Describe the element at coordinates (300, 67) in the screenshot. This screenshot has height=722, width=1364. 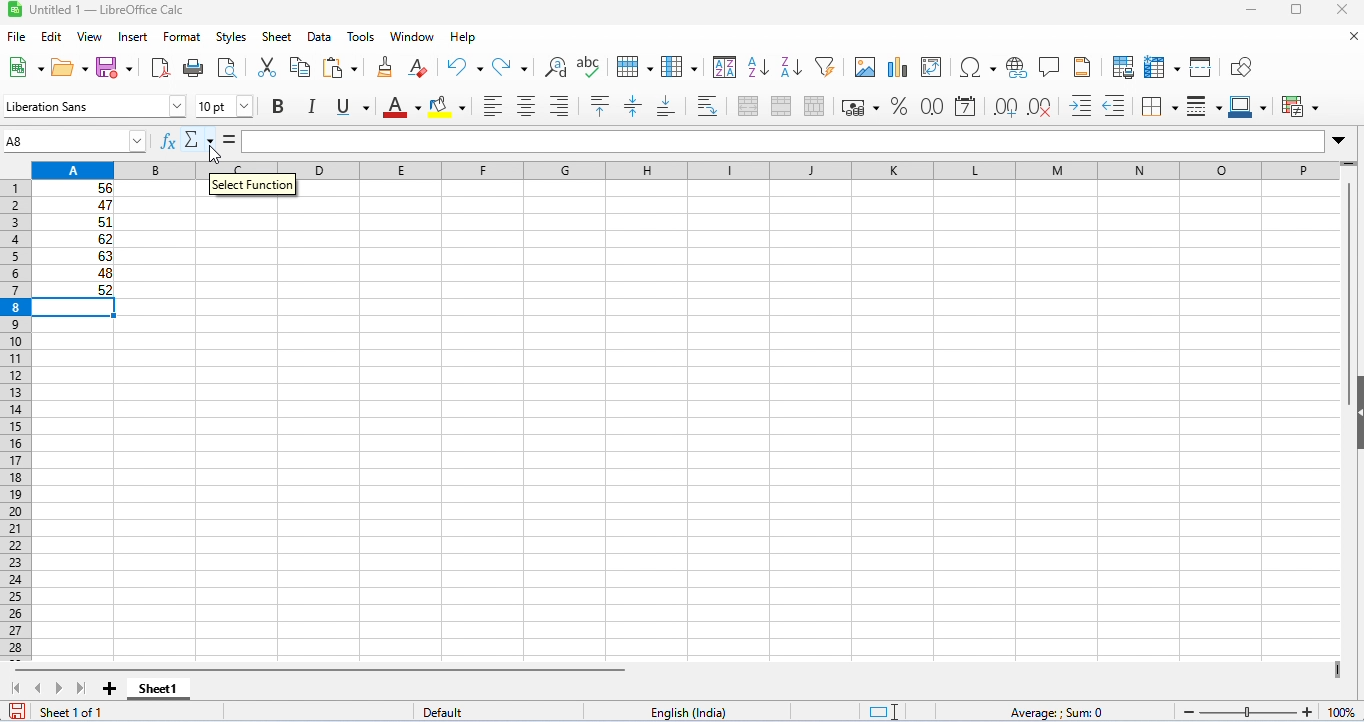
I see `copy` at that location.